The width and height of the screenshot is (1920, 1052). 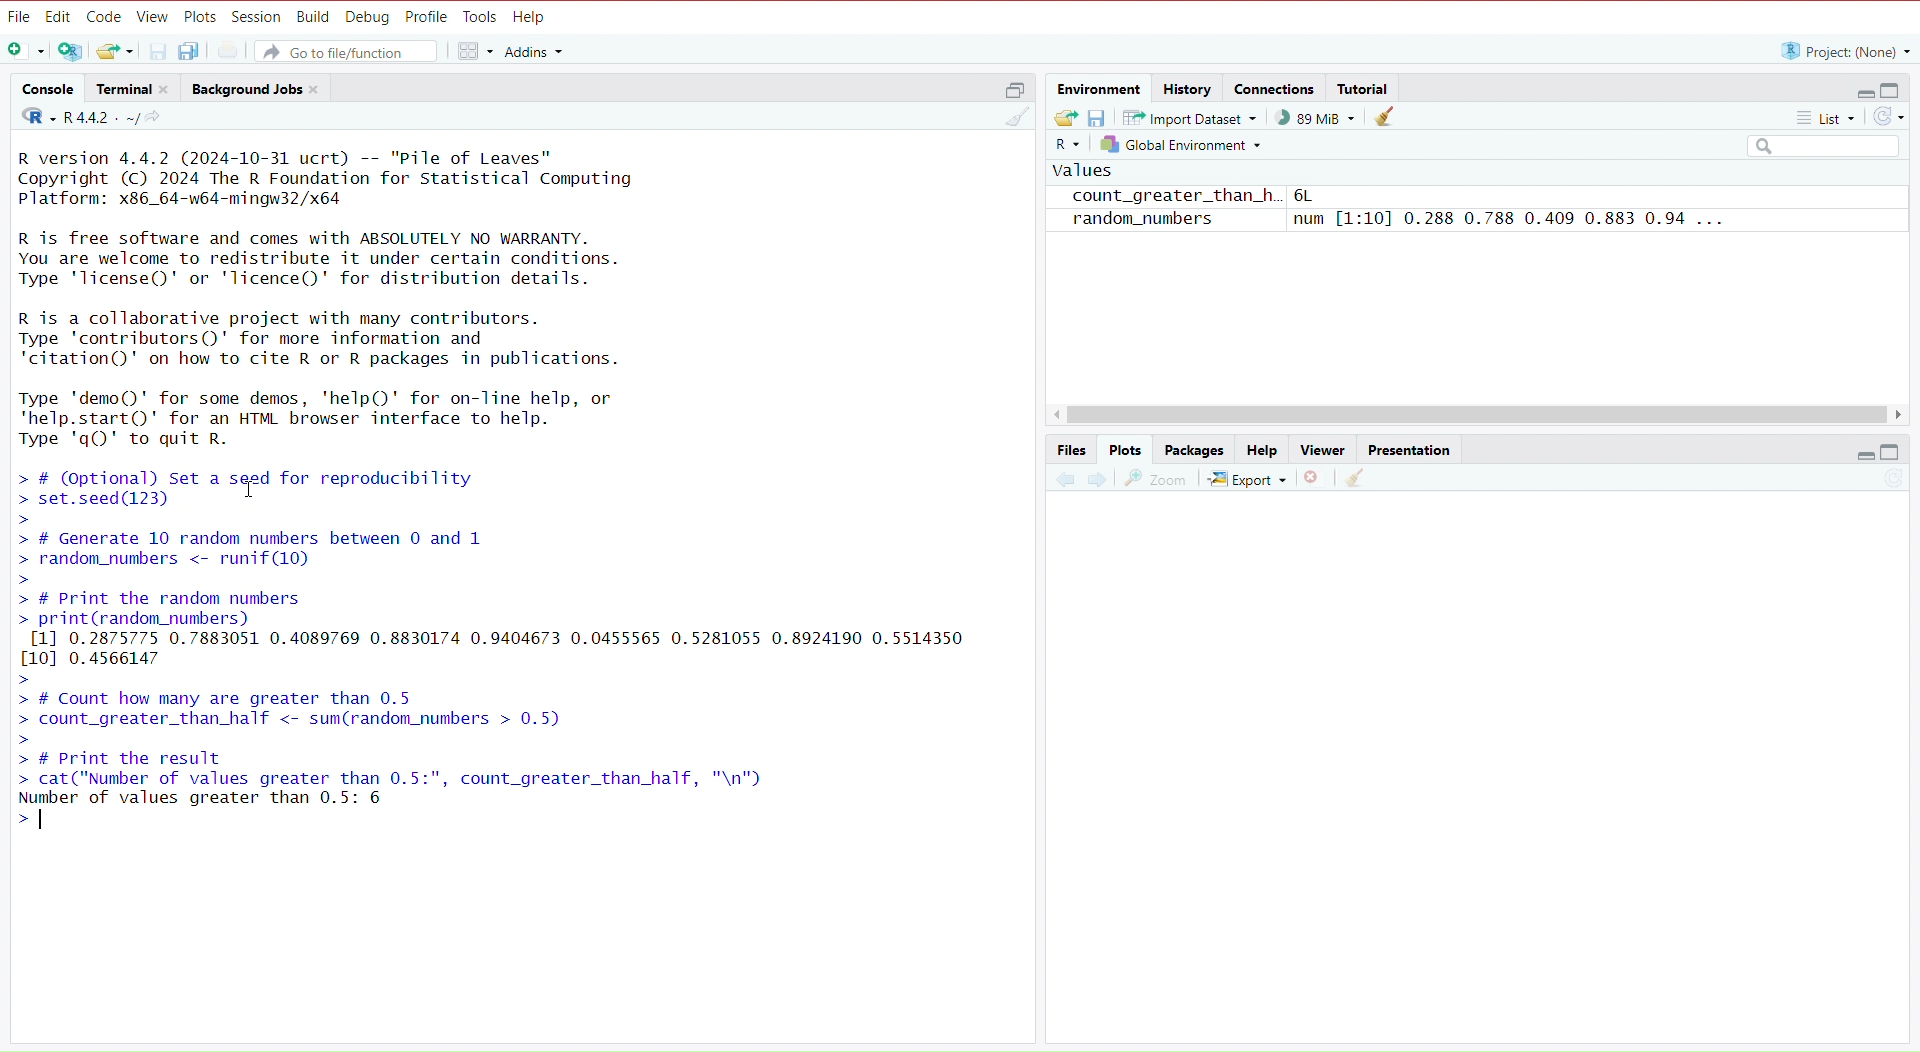 What do you see at coordinates (1185, 116) in the screenshot?
I see `Import Dataset` at bounding box center [1185, 116].